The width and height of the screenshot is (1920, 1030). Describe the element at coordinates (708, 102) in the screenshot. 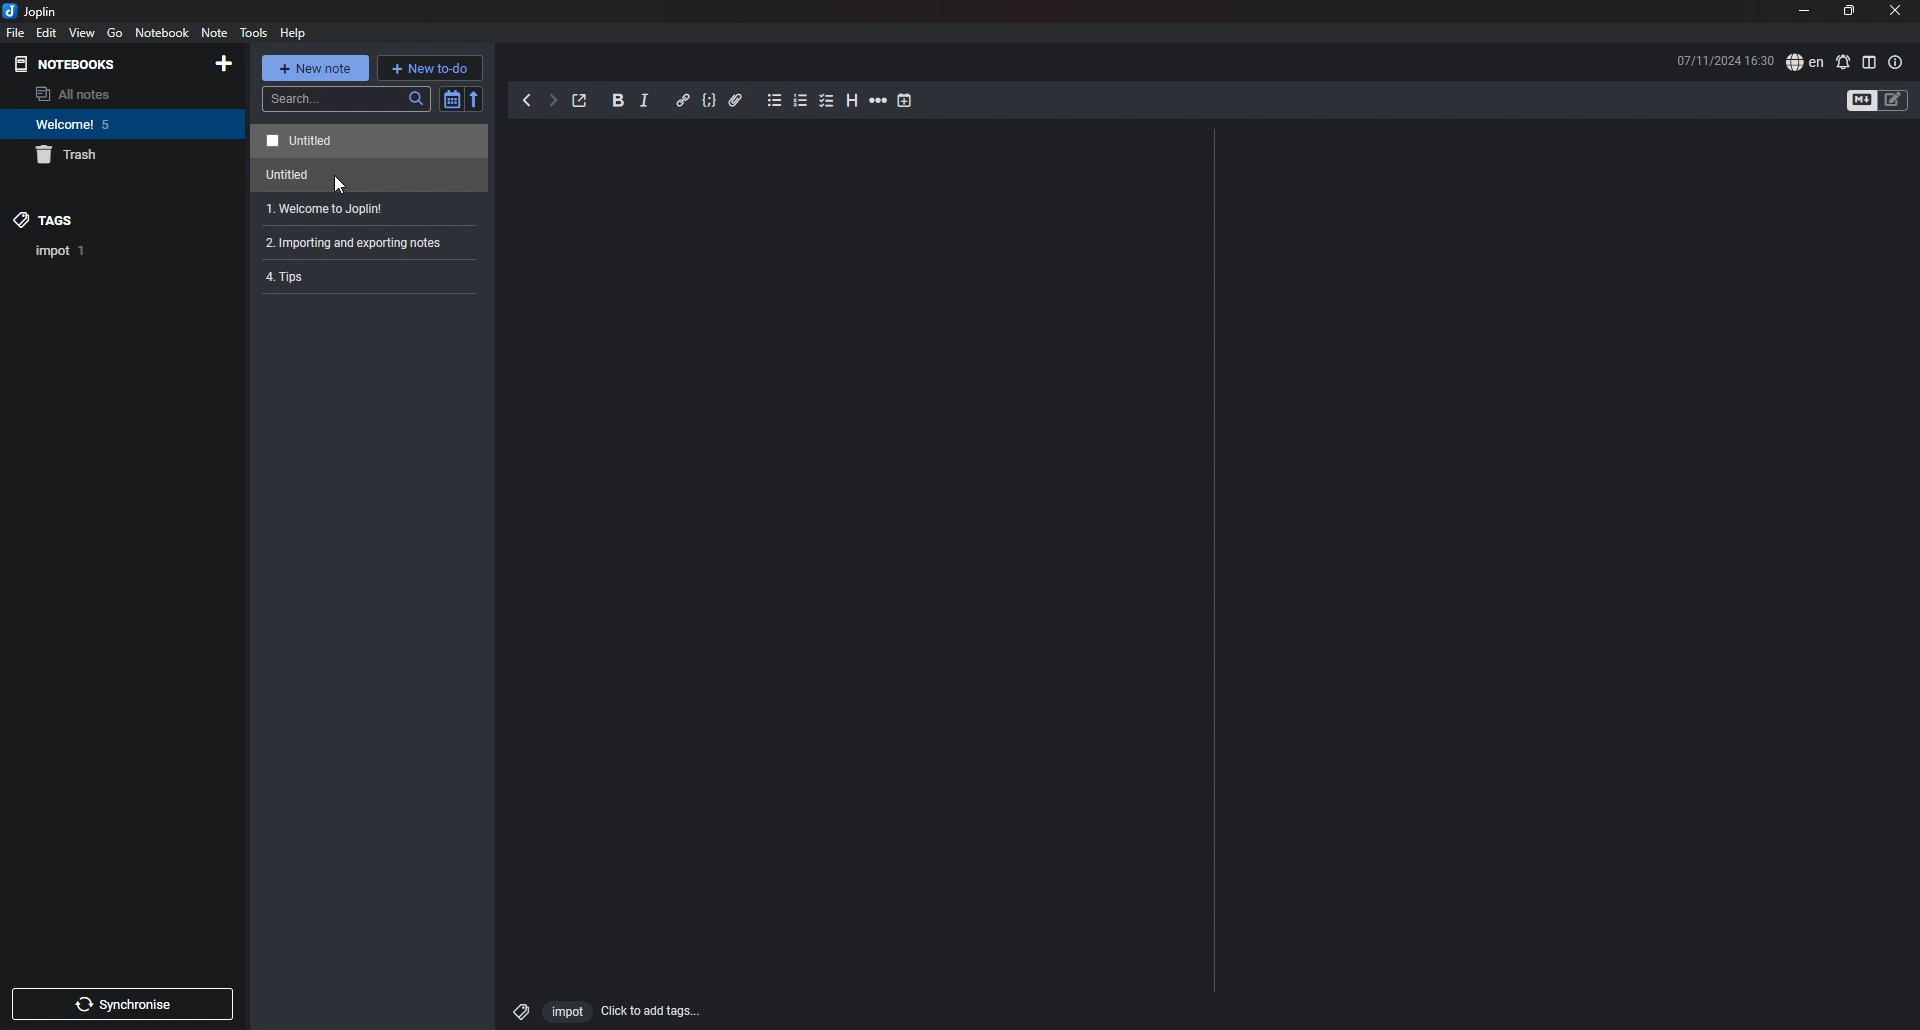

I see `code` at that location.